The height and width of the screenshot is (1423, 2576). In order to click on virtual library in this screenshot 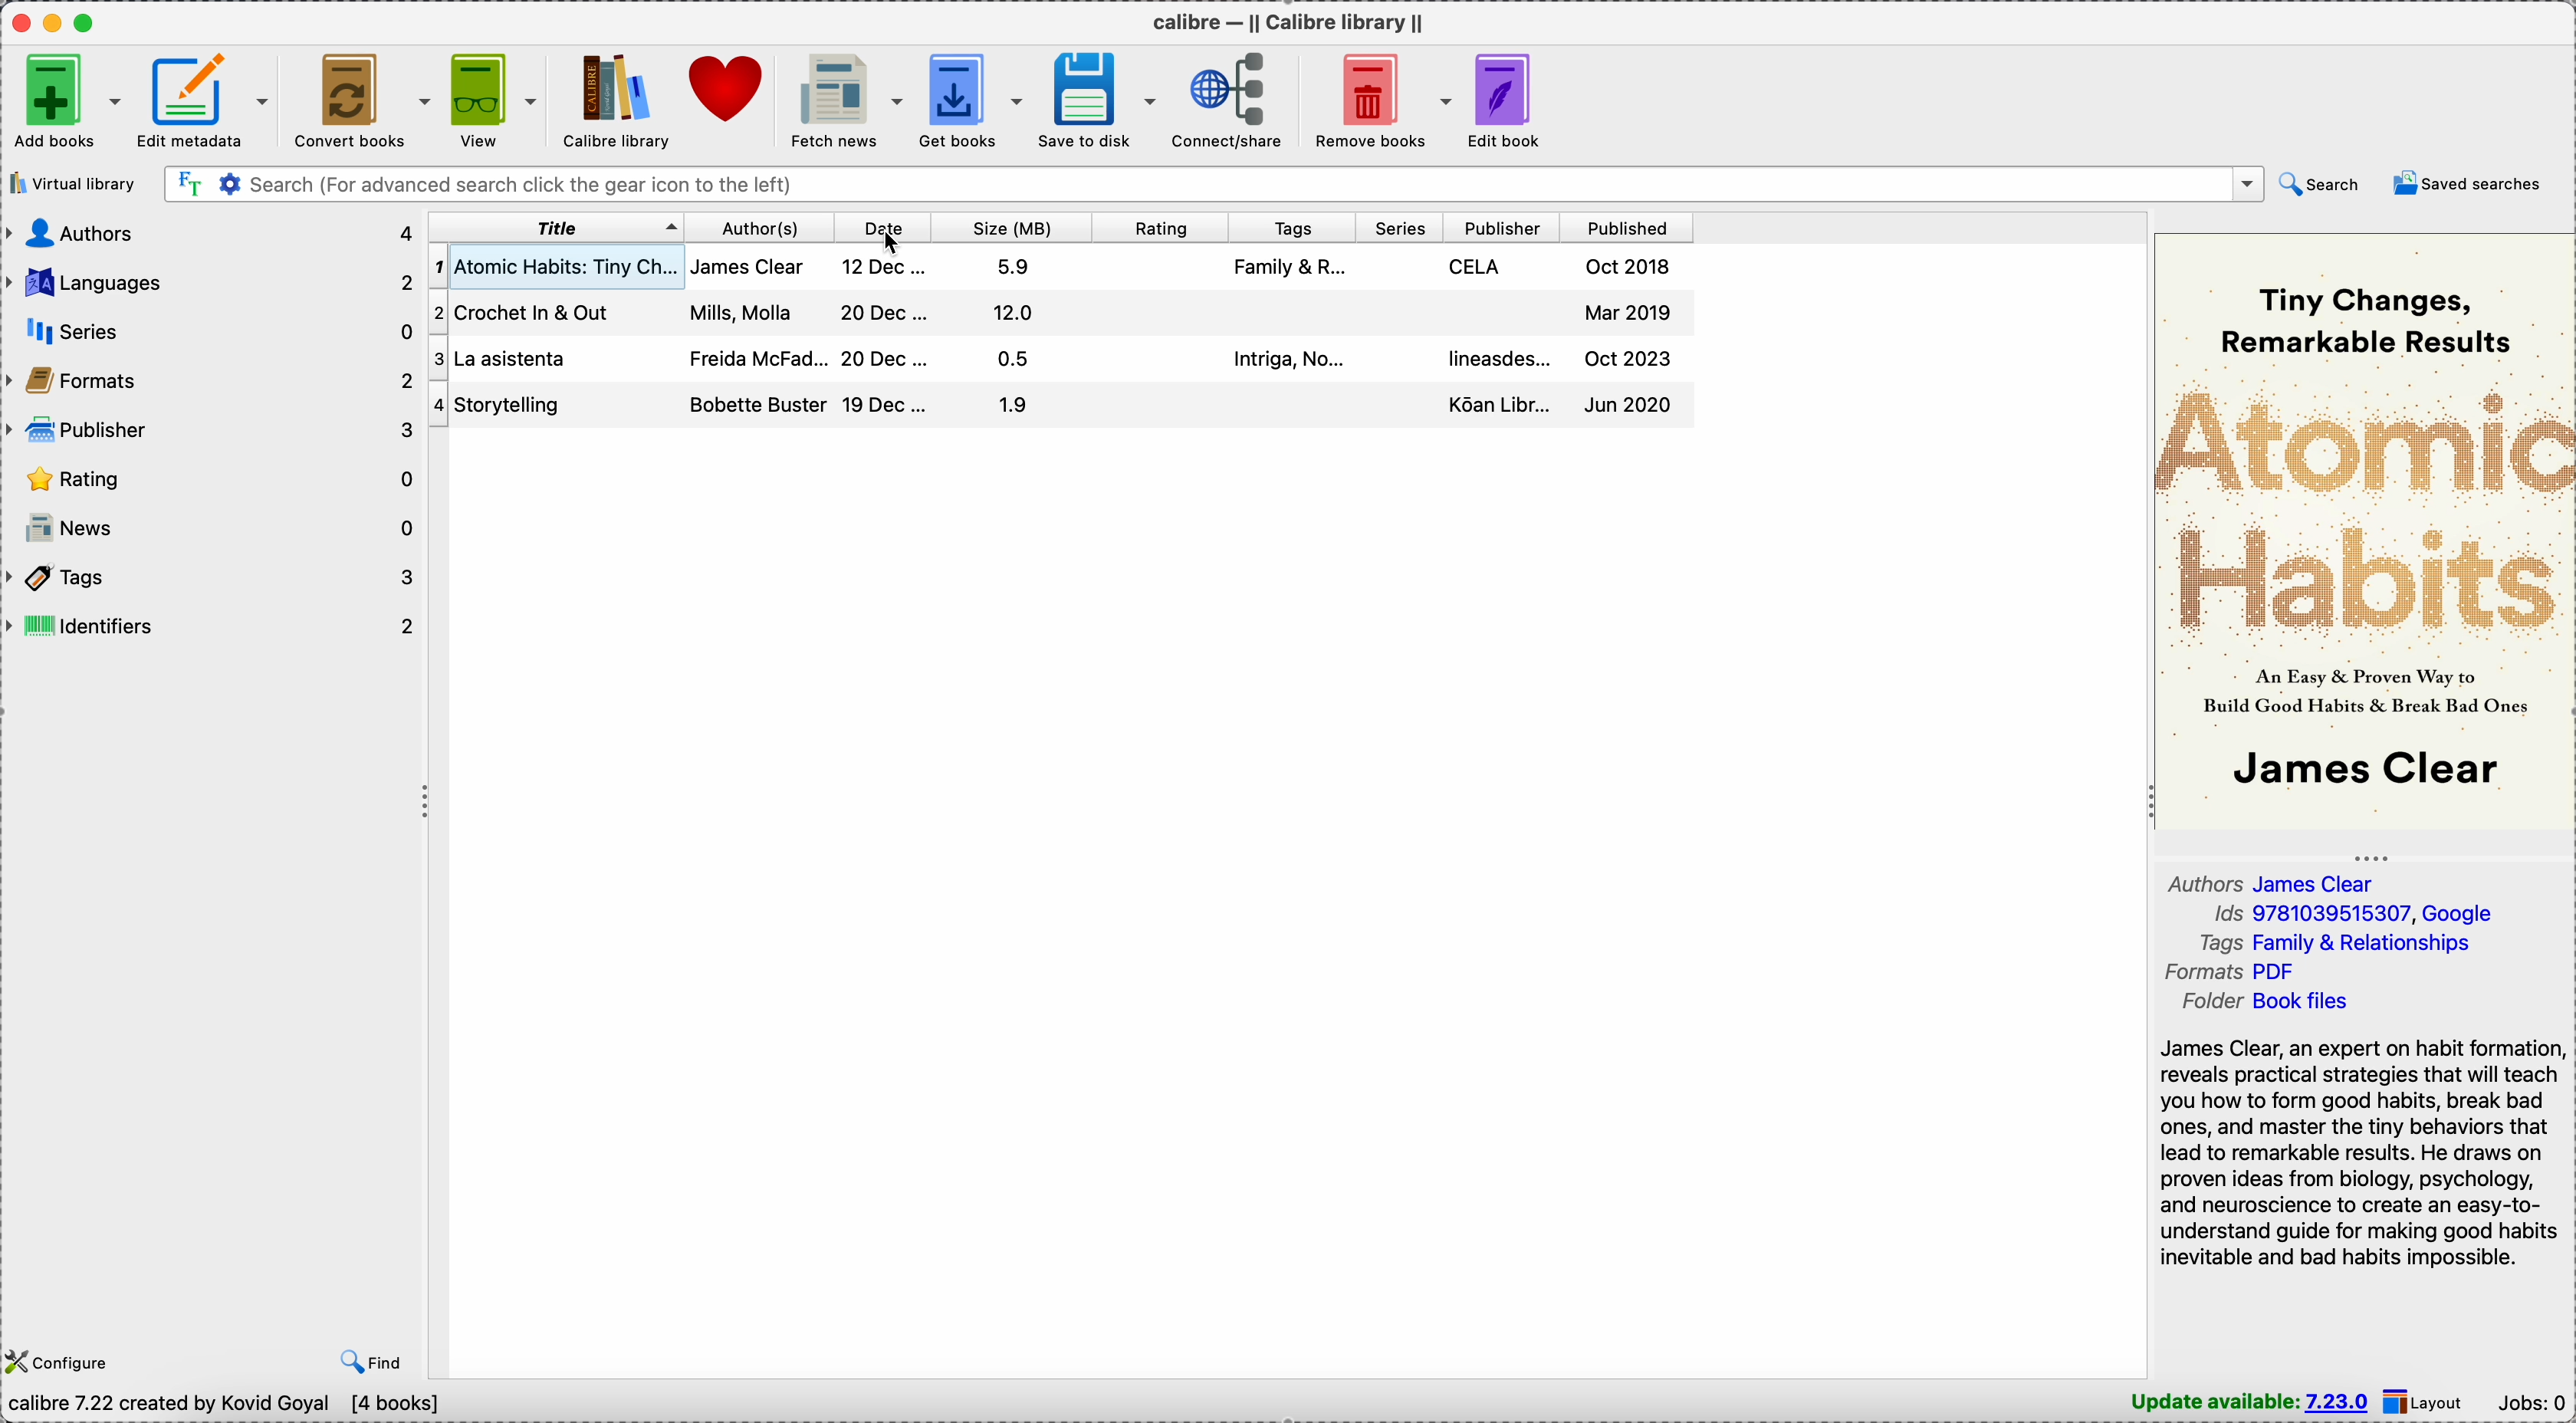, I will do `click(72, 185)`.